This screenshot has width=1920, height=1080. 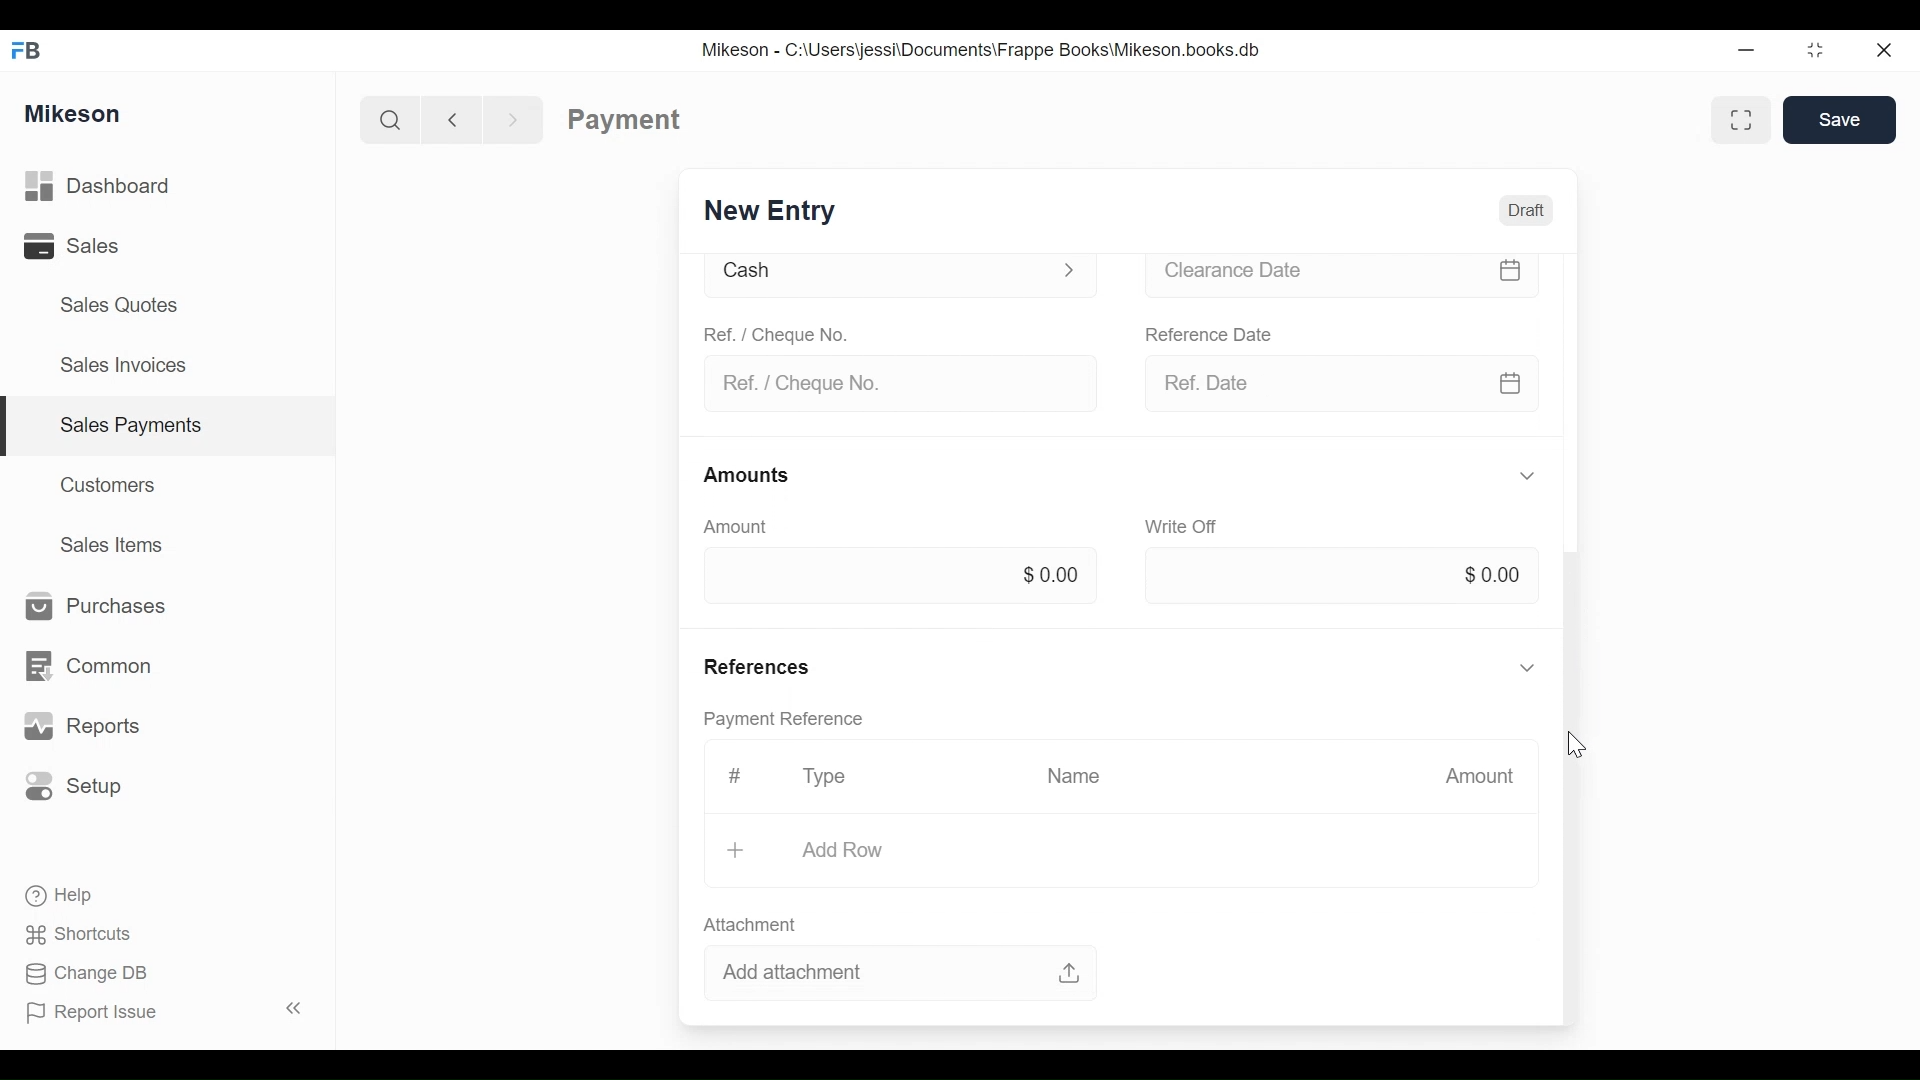 I want to click on Search, so click(x=384, y=118).